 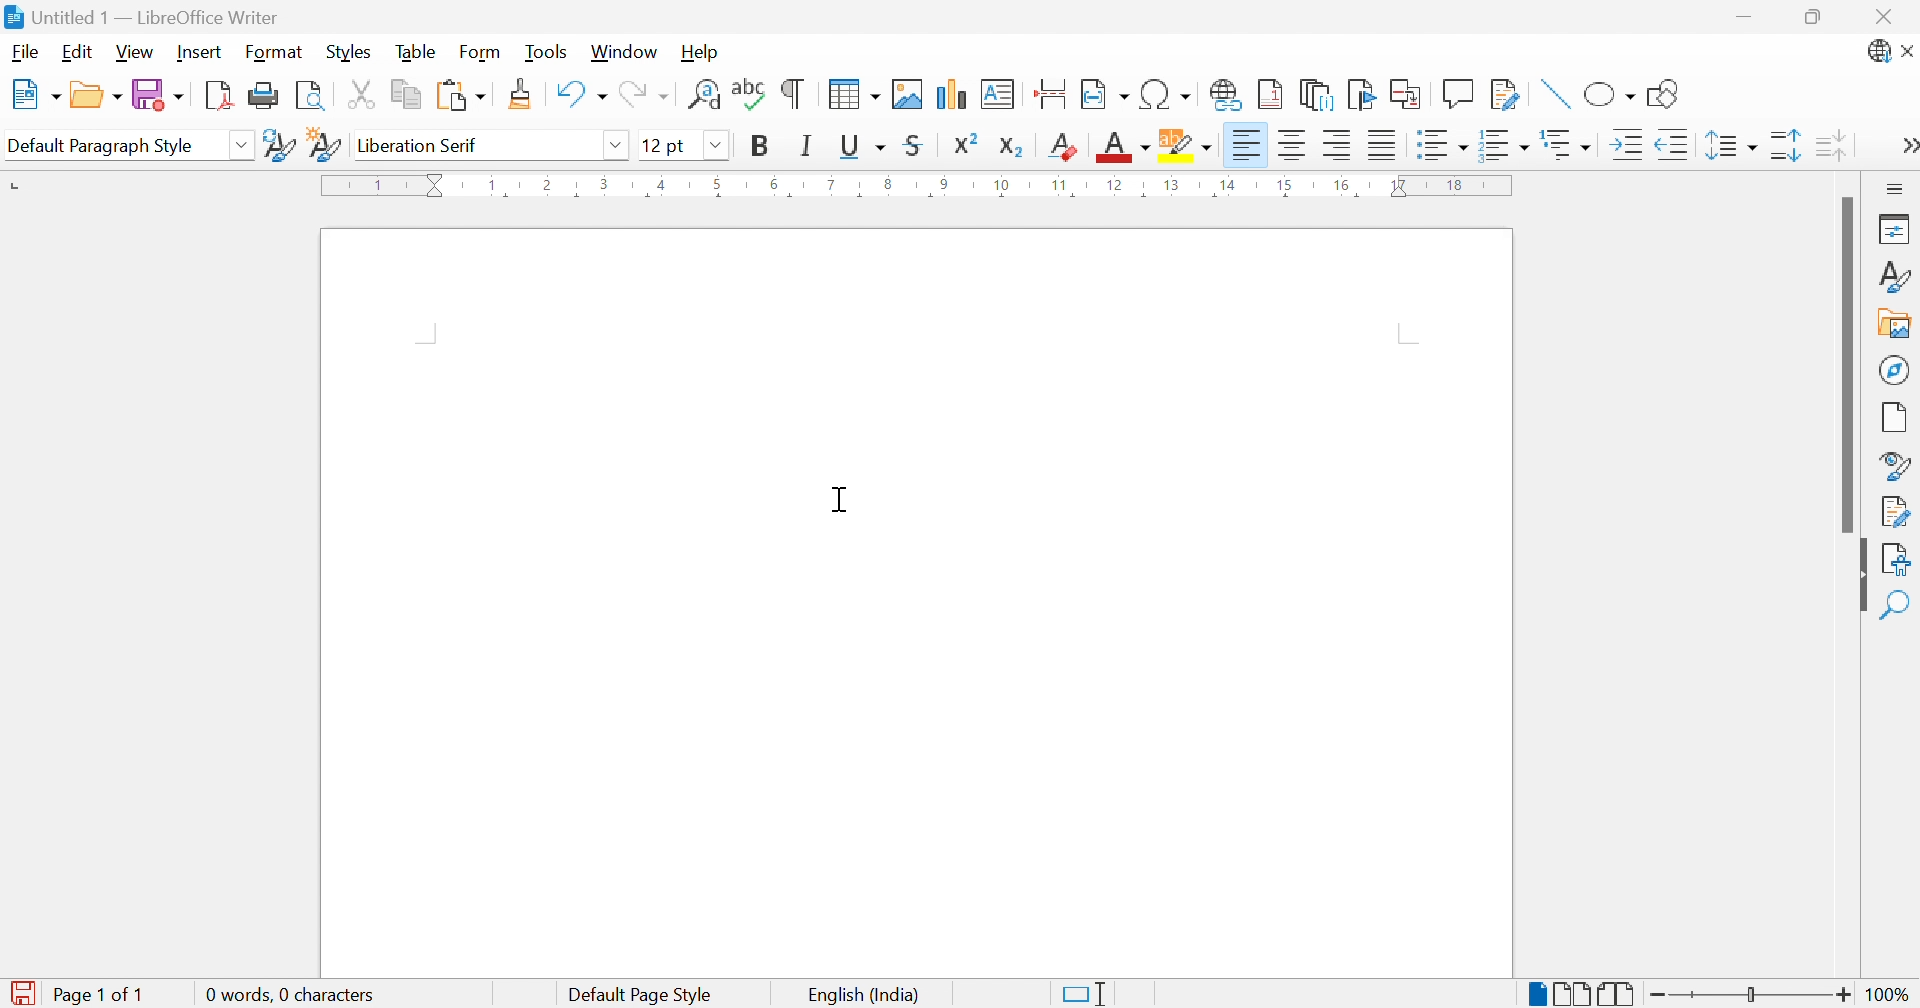 What do you see at coordinates (155, 93) in the screenshot?
I see `Save` at bounding box center [155, 93].